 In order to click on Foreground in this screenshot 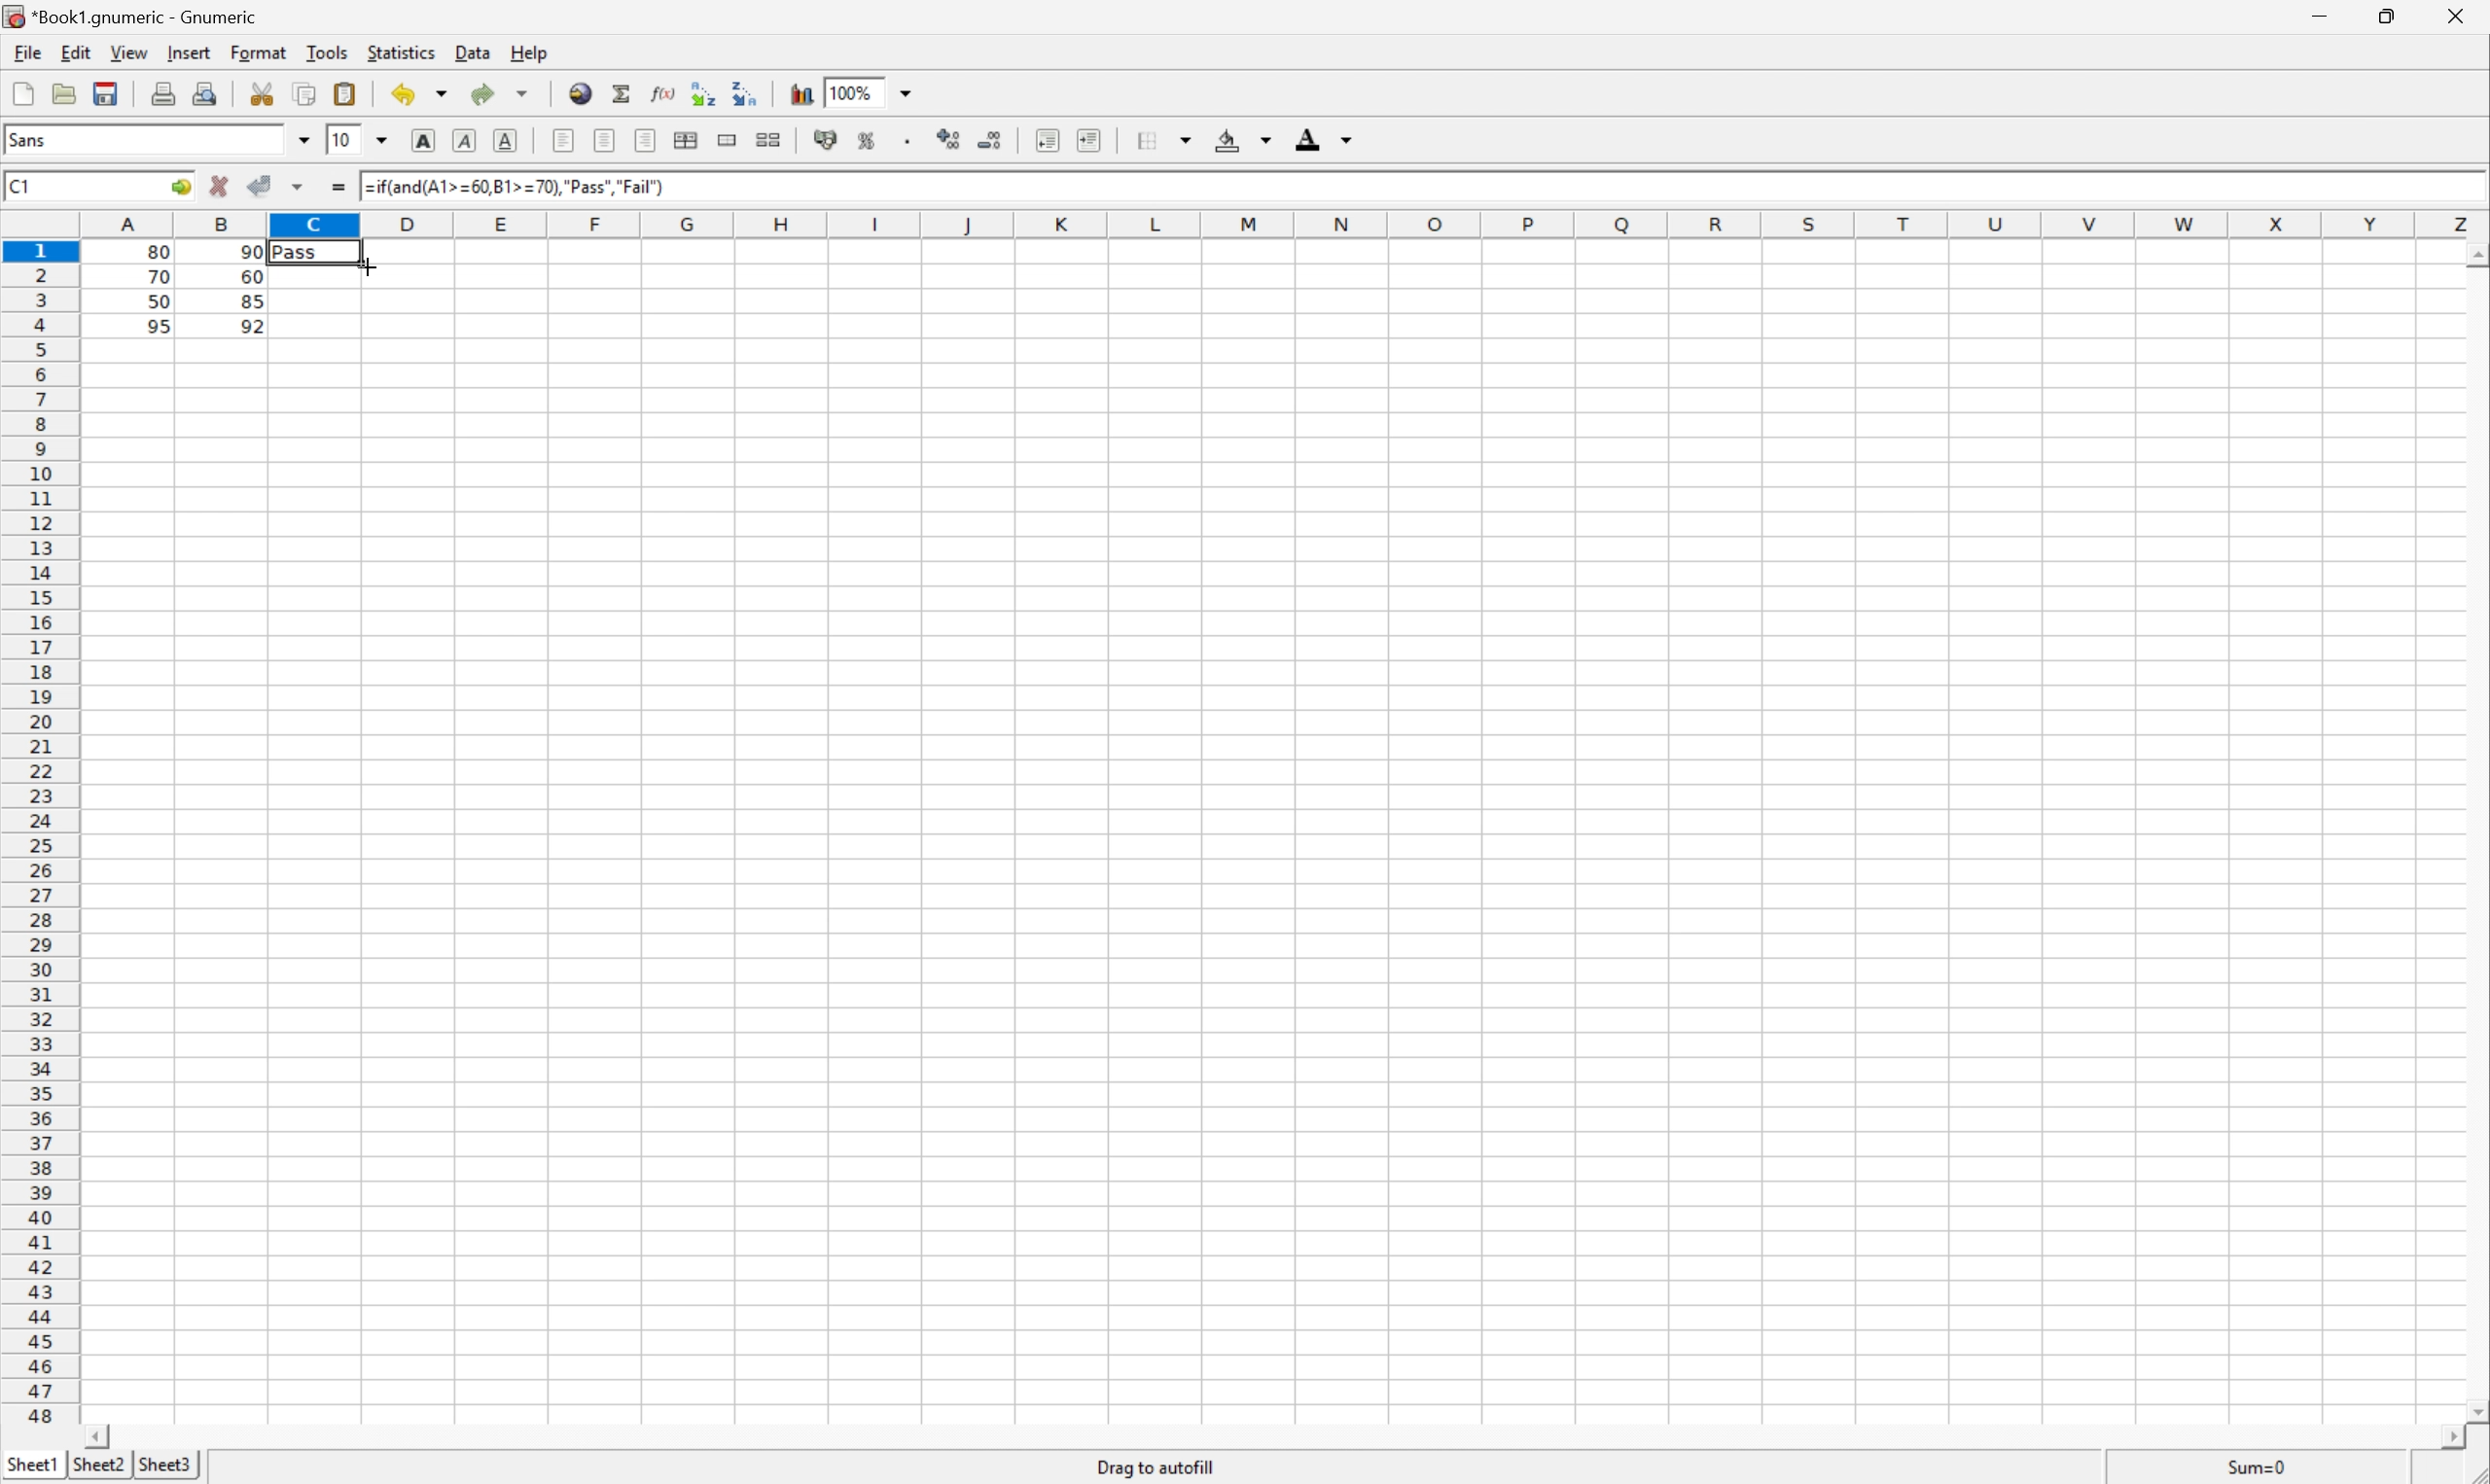, I will do `click(1323, 135)`.